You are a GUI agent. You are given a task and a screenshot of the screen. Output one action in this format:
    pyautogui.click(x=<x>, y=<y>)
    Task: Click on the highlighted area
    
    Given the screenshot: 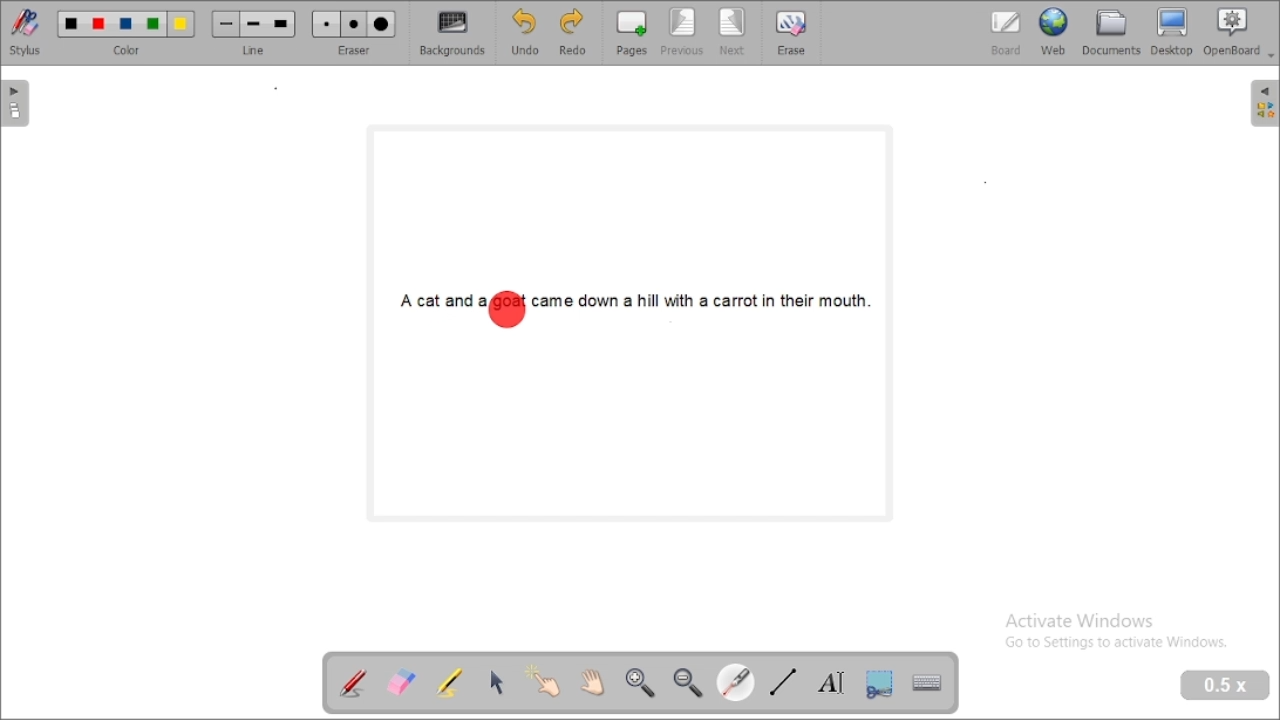 What is the action you would take?
    pyautogui.click(x=507, y=309)
    